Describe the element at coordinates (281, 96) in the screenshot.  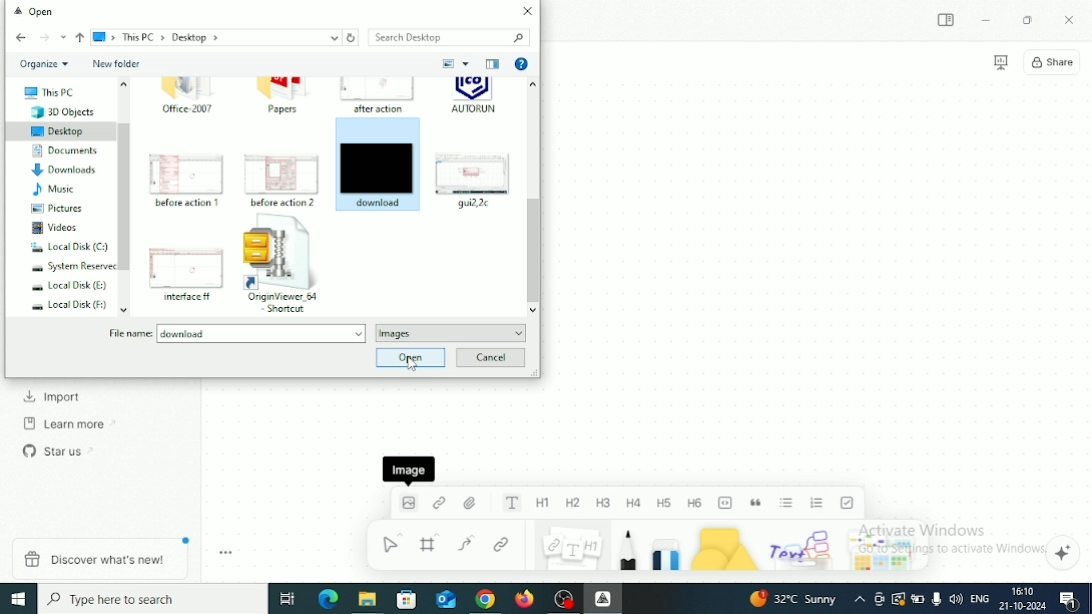
I see `Papers` at that location.